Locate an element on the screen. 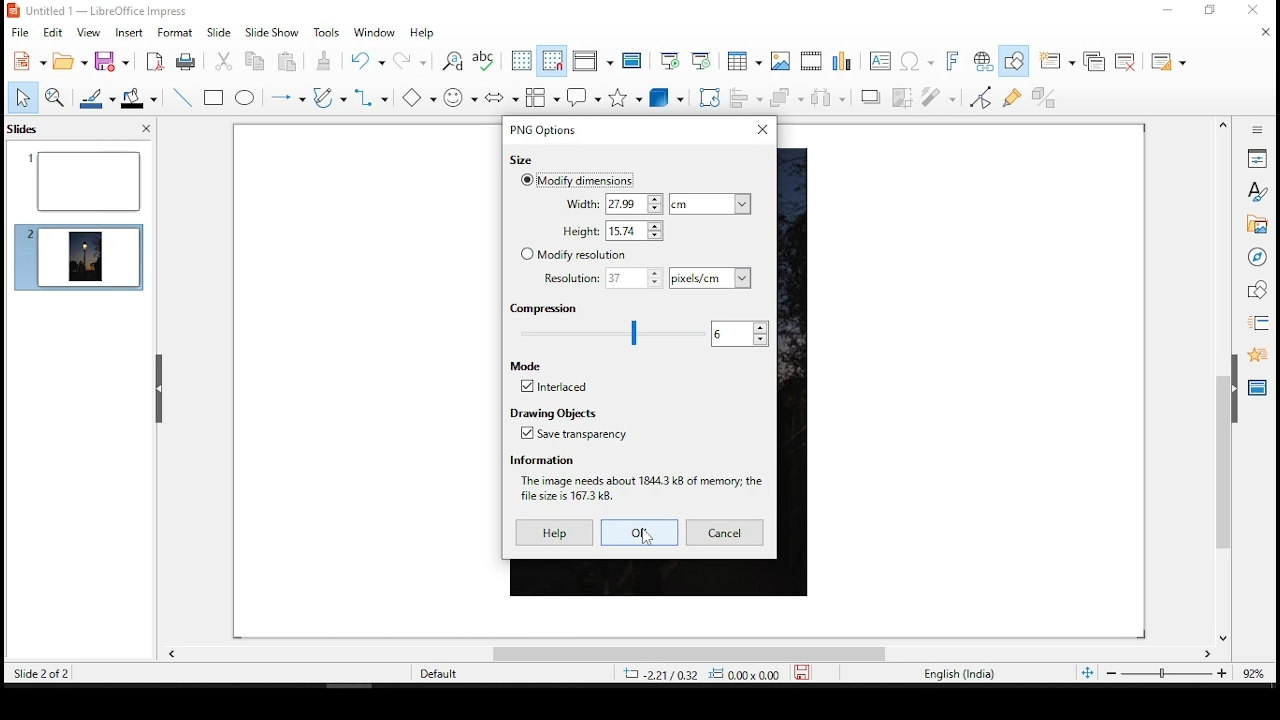  slide 1 is located at coordinates (85, 180).